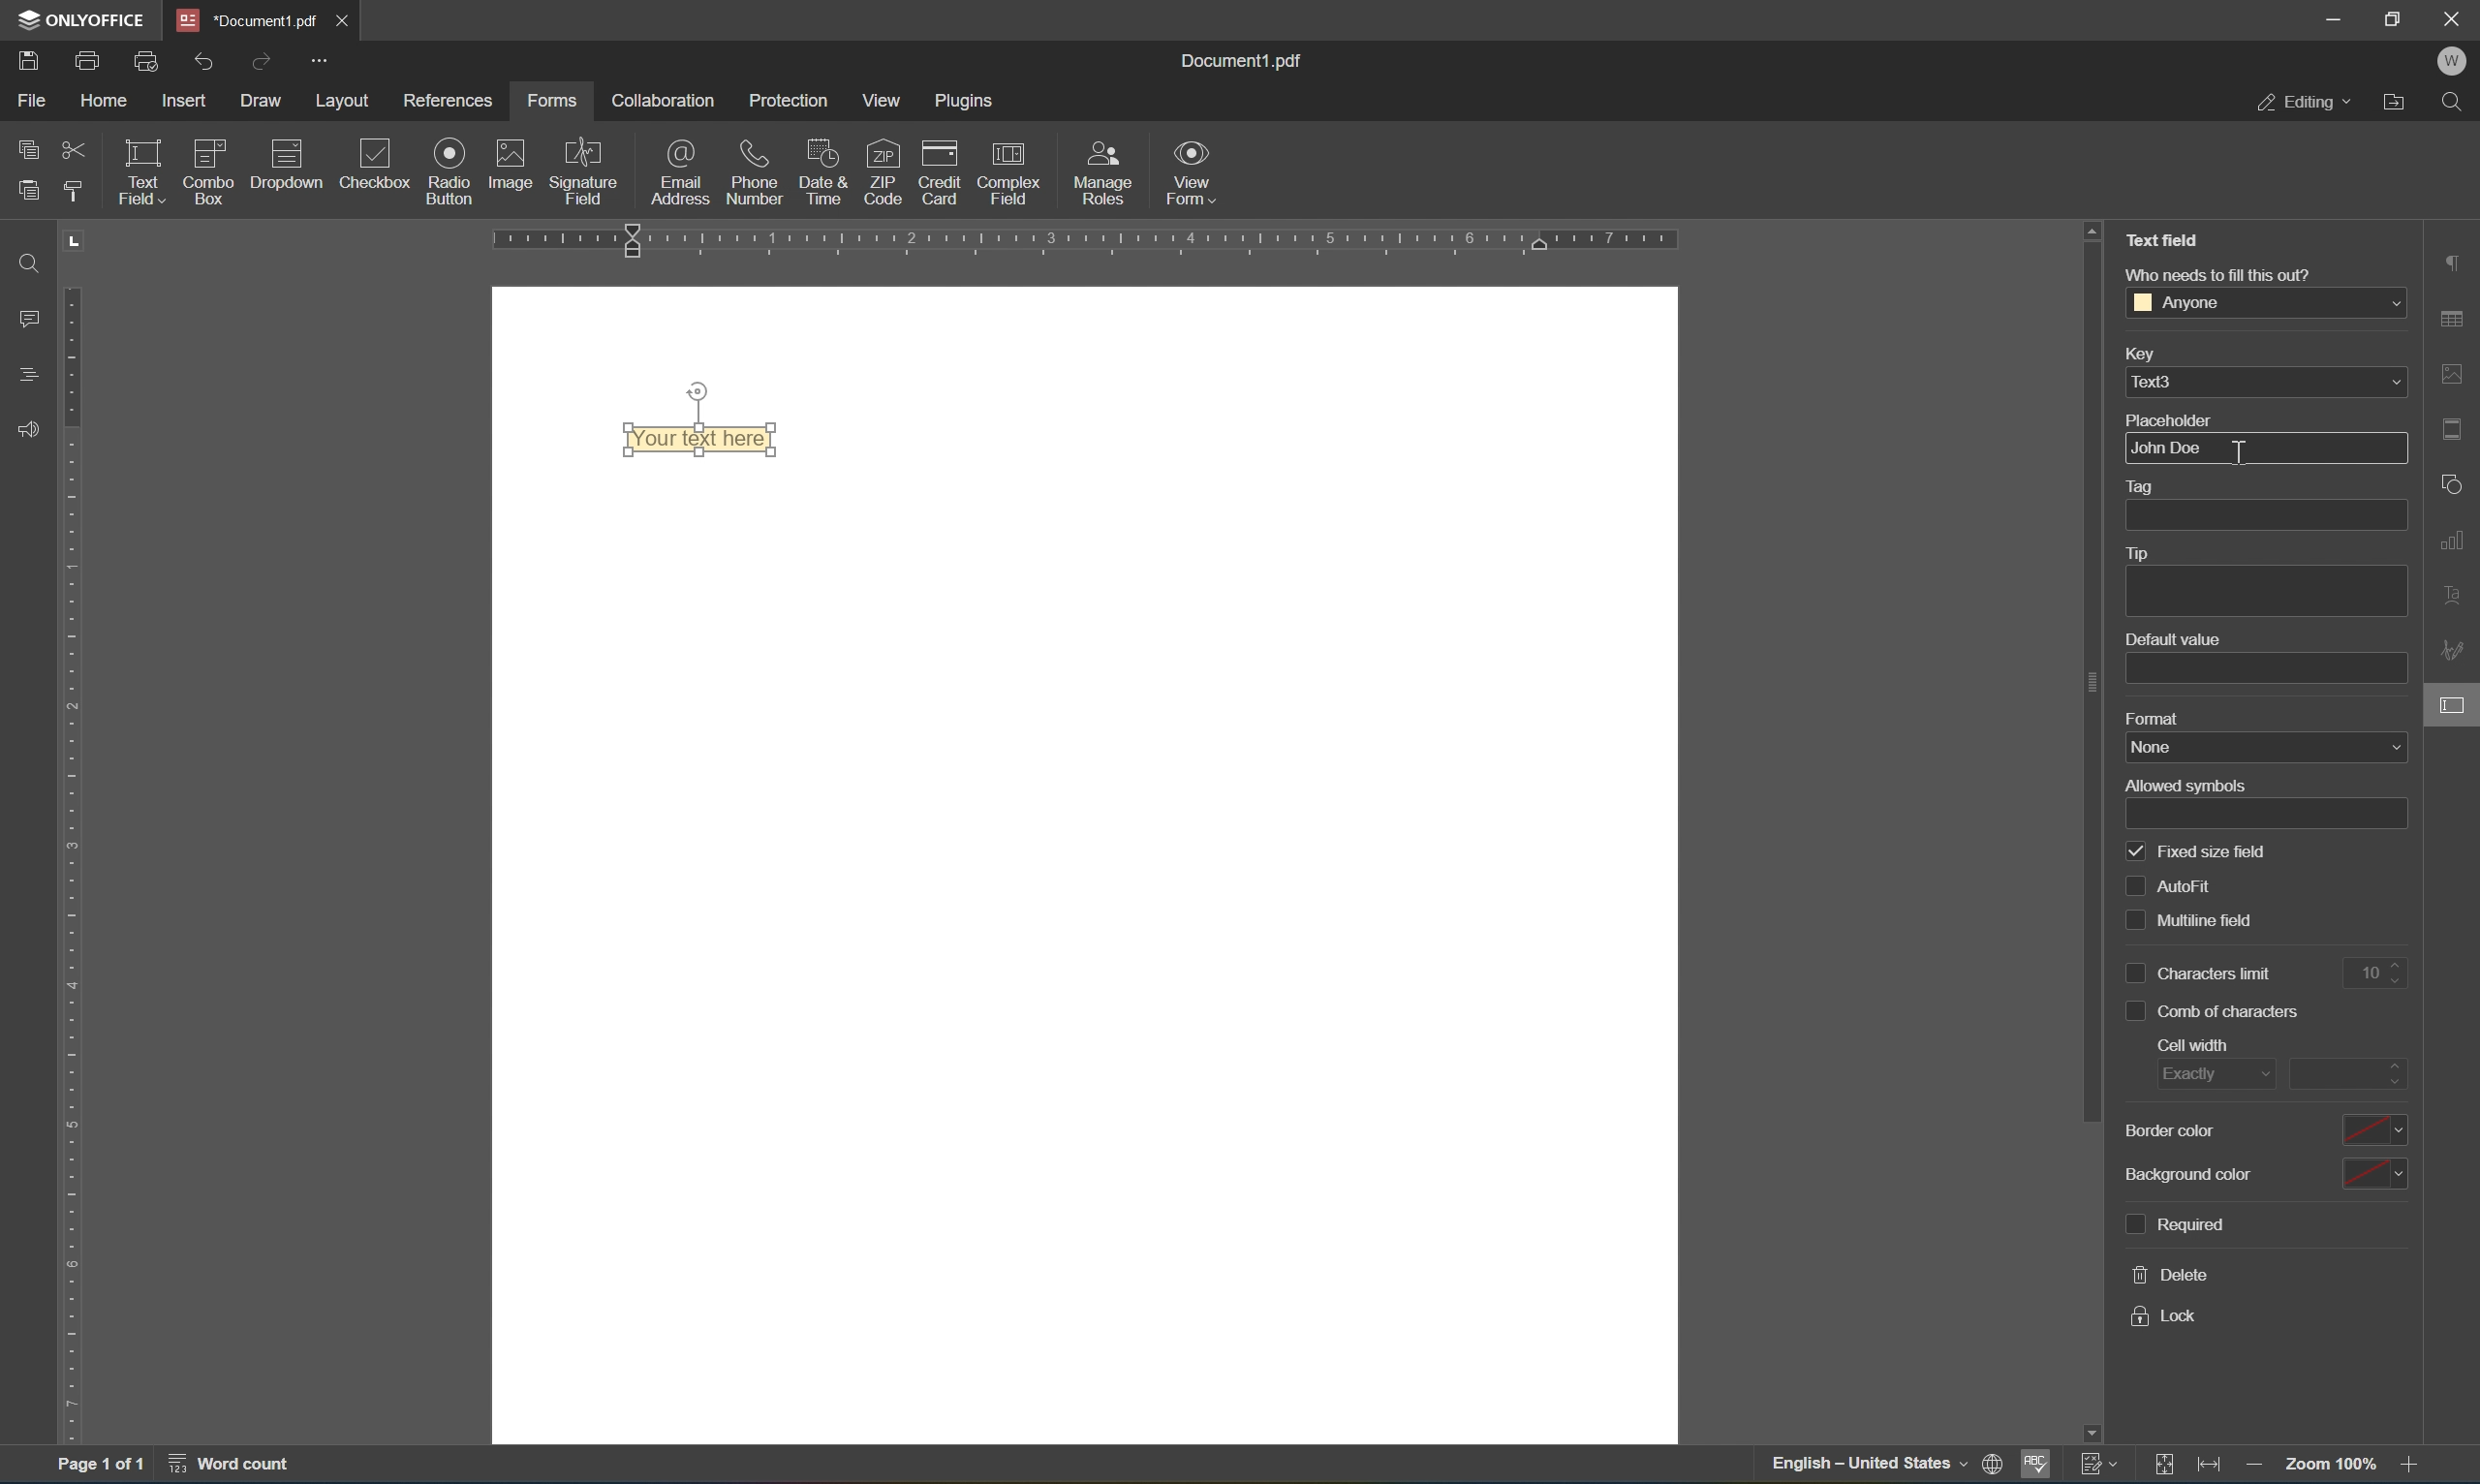 Image resolution: width=2480 pixels, height=1484 pixels. I want to click on email address, so click(682, 171).